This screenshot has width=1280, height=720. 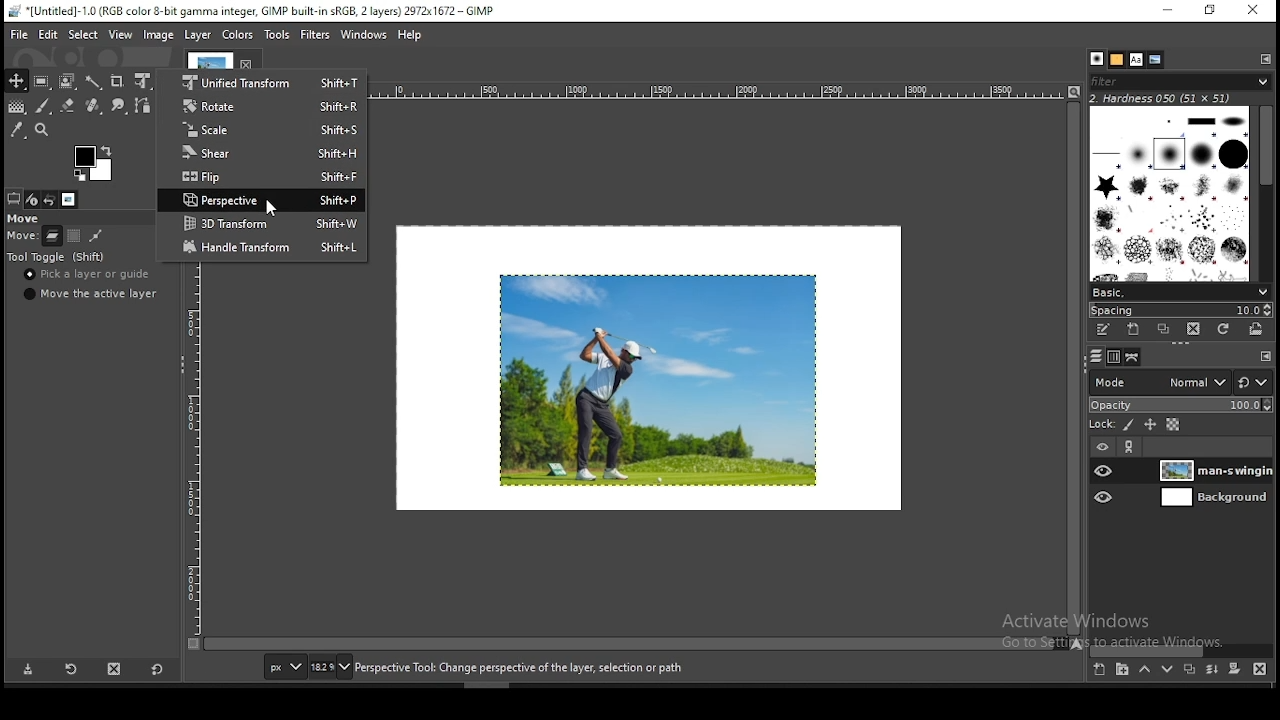 I want to click on move layer, so click(x=50, y=236).